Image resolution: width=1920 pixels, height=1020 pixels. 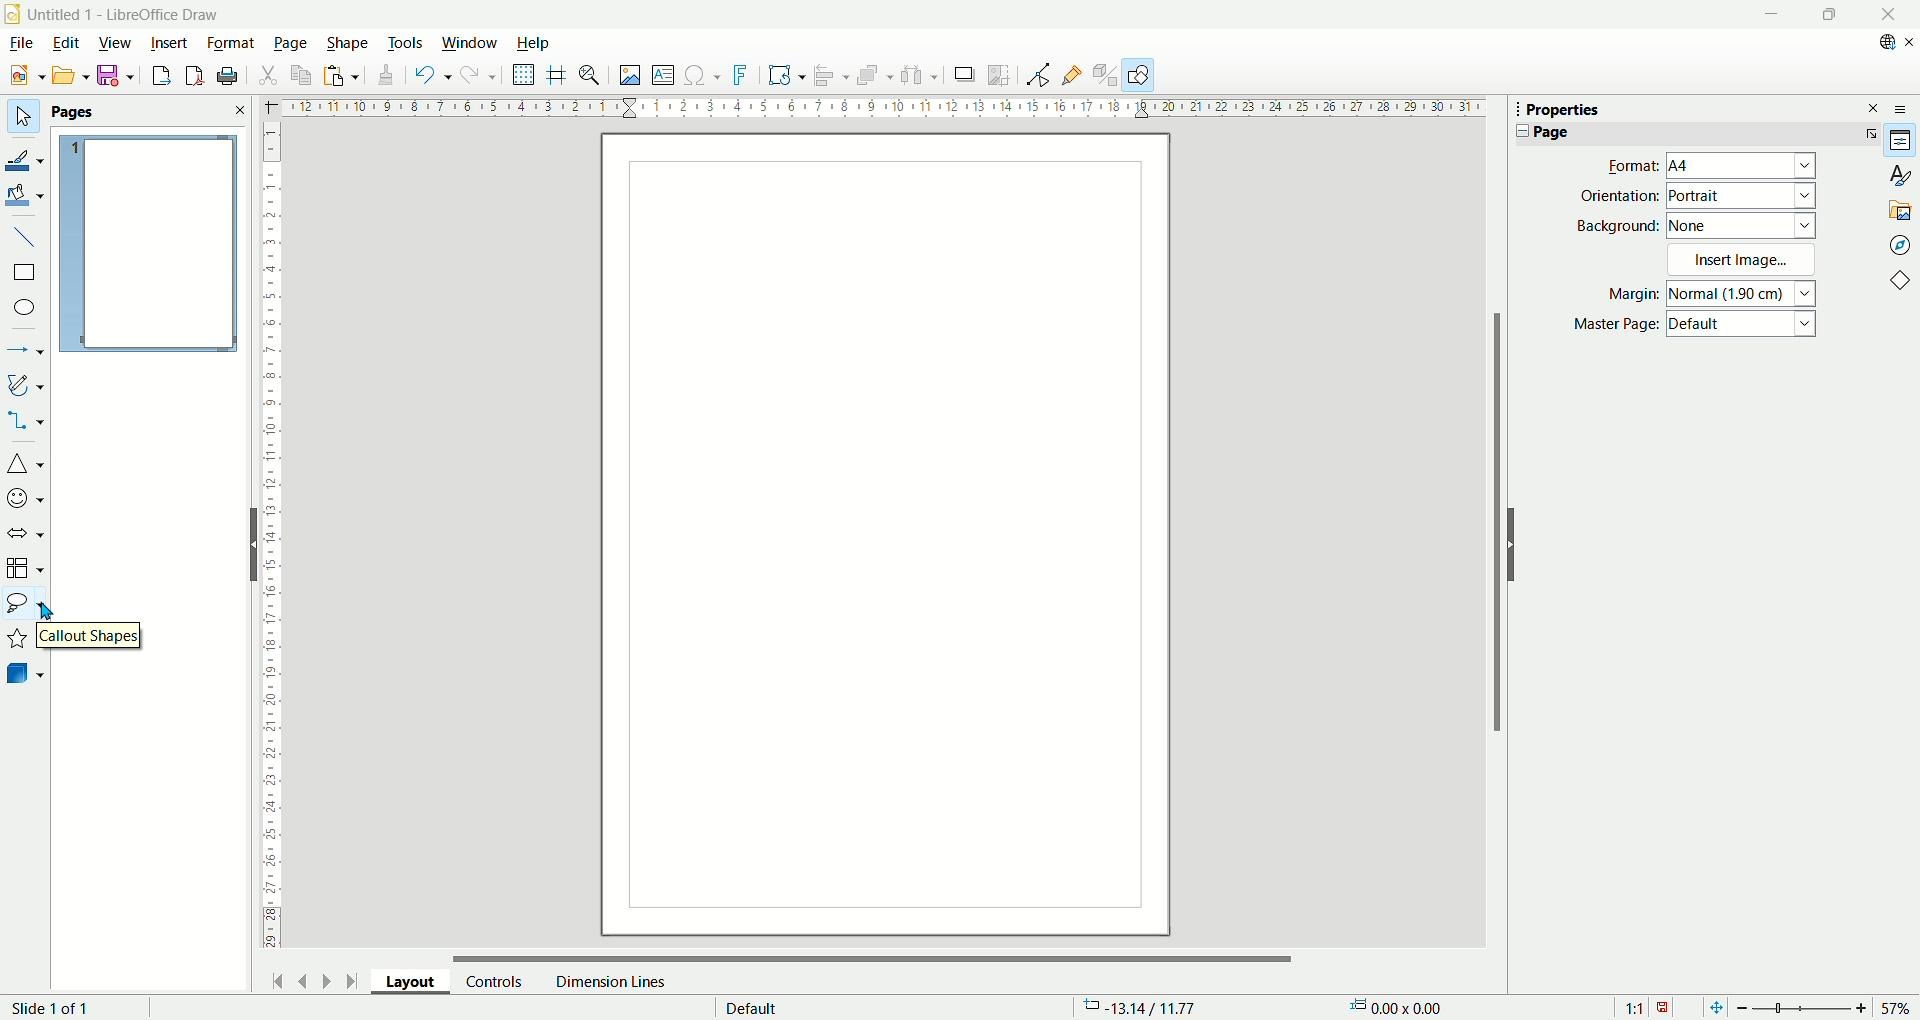 What do you see at coordinates (156, 75) in the screenshot?
I see `export` at bounding box center [156, 75].